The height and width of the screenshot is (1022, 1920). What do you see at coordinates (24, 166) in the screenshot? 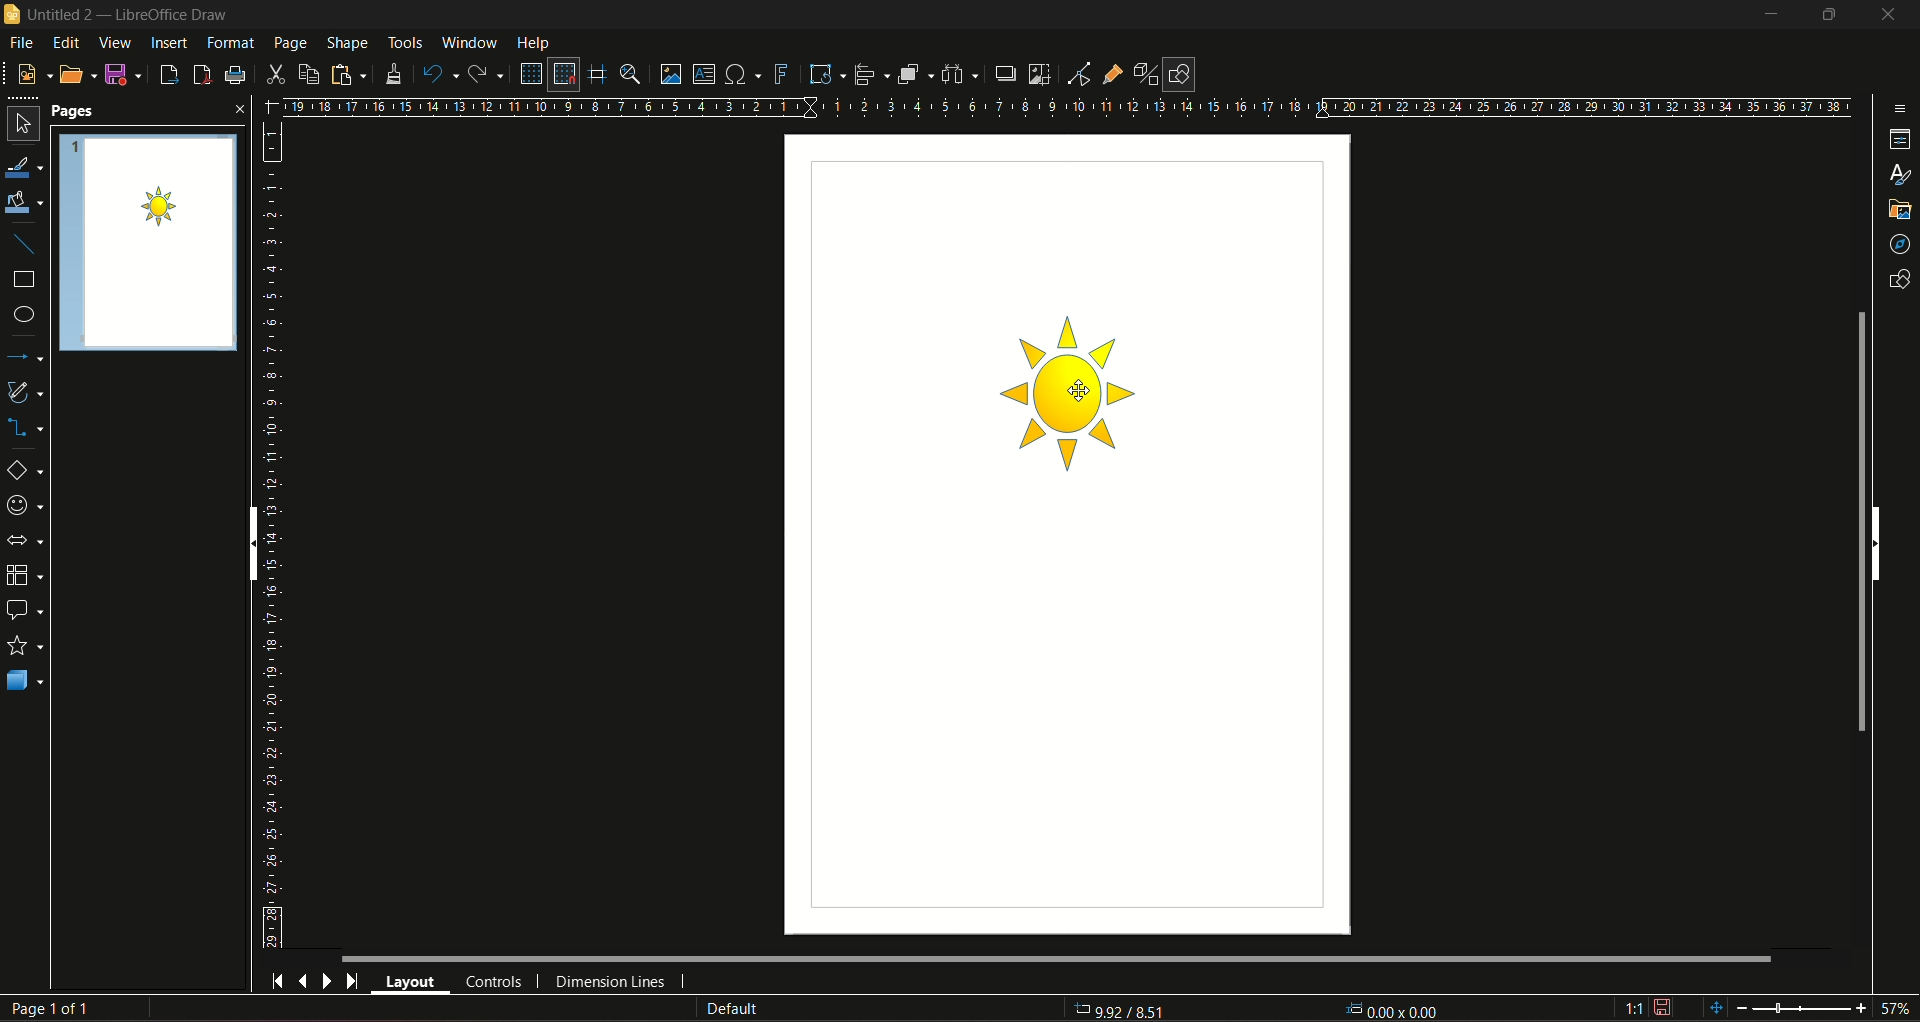
I see `line color` at bounding box center [24, 166].